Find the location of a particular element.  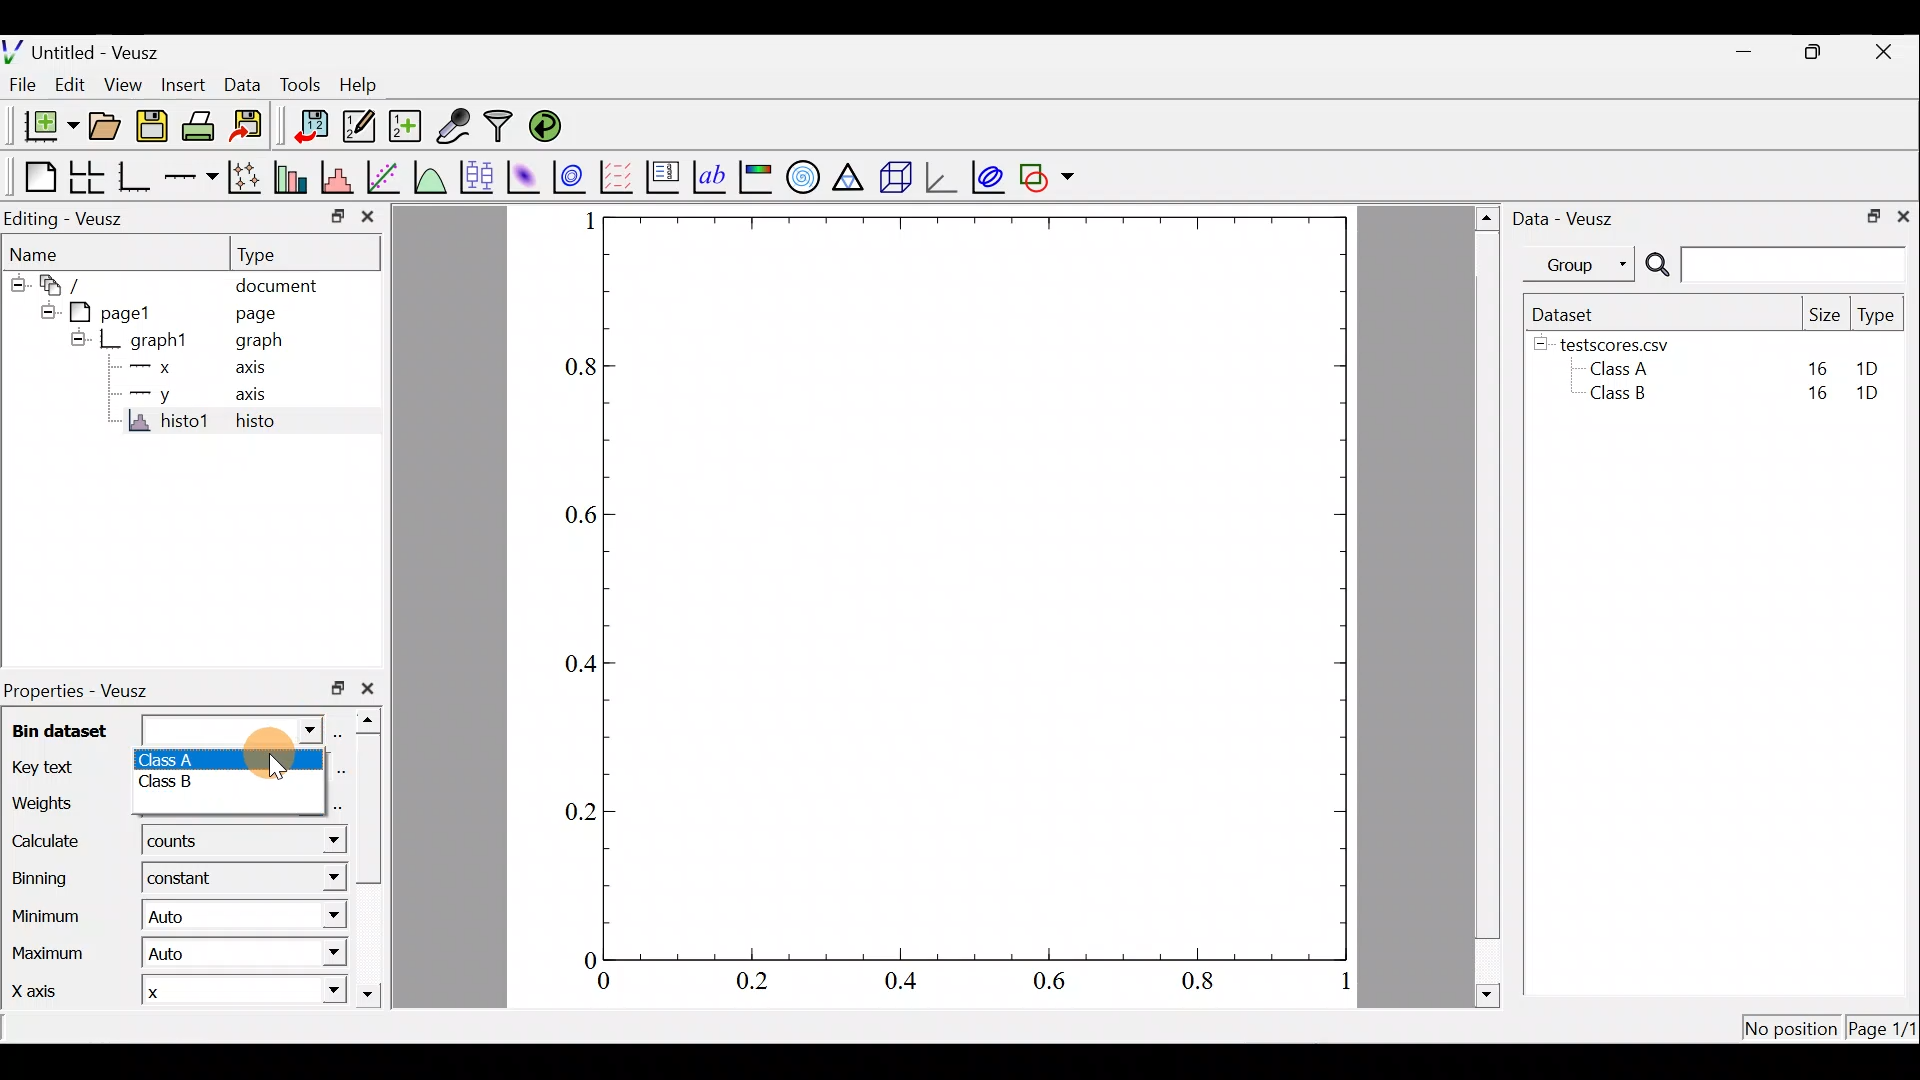

close is located at coordinates (367, 217).